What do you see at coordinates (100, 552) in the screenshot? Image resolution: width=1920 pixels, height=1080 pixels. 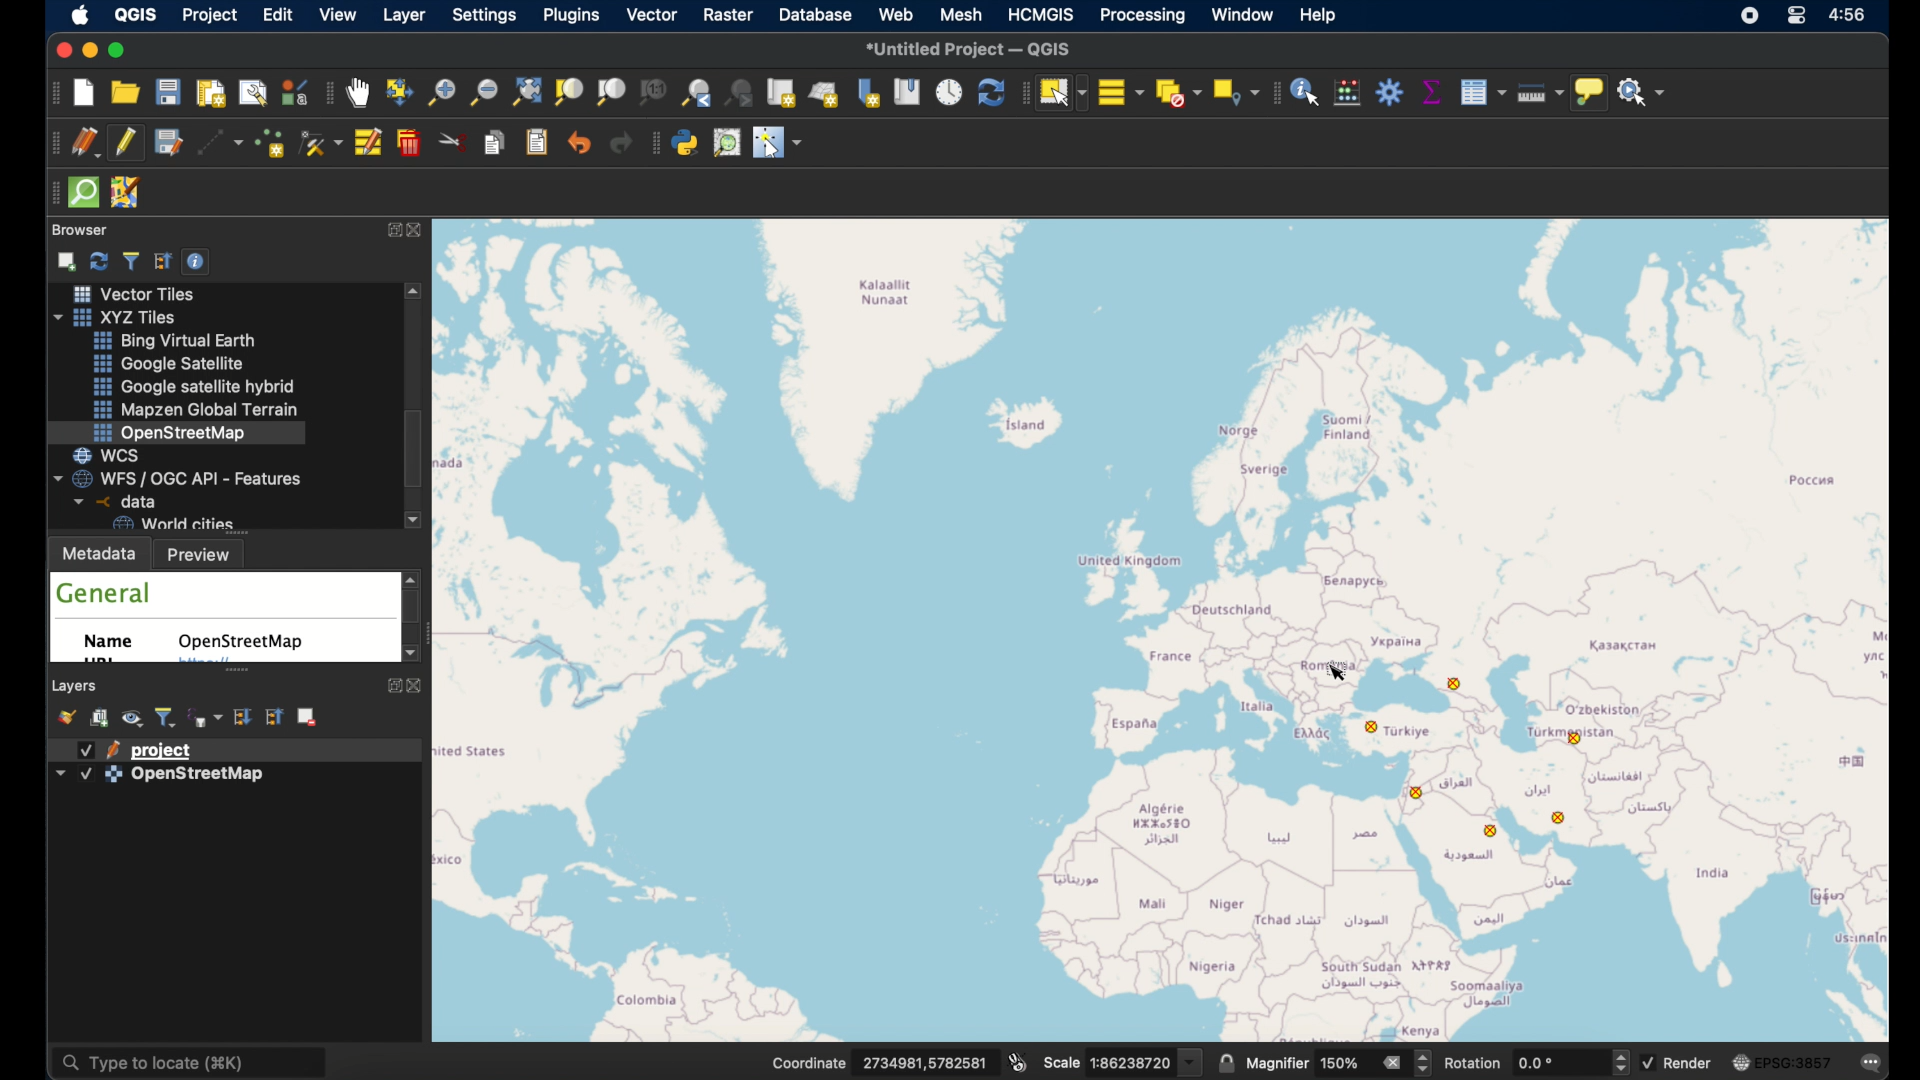 I see `metadata` at bounding box center [100, 552].